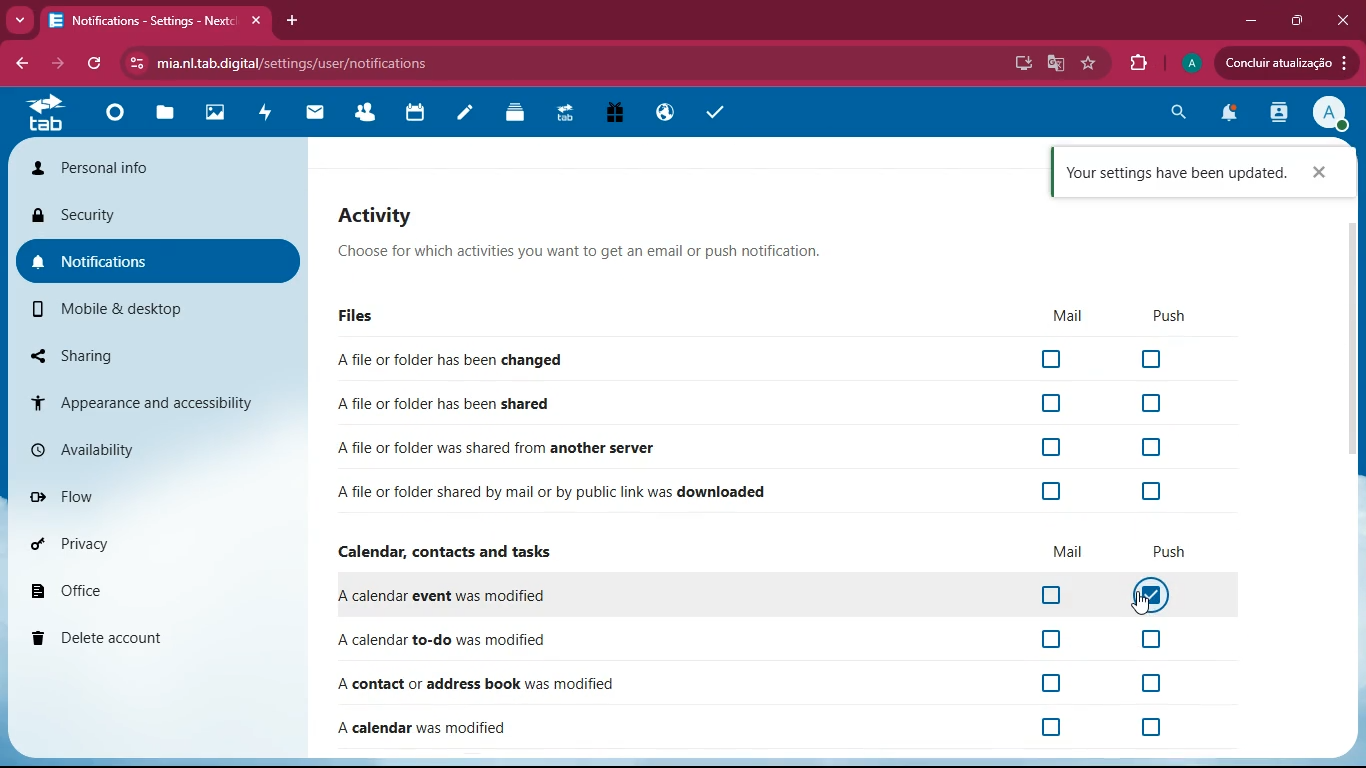  Describe the element at coordinates (57, 66) in the screenshot. I see `back` at that location.